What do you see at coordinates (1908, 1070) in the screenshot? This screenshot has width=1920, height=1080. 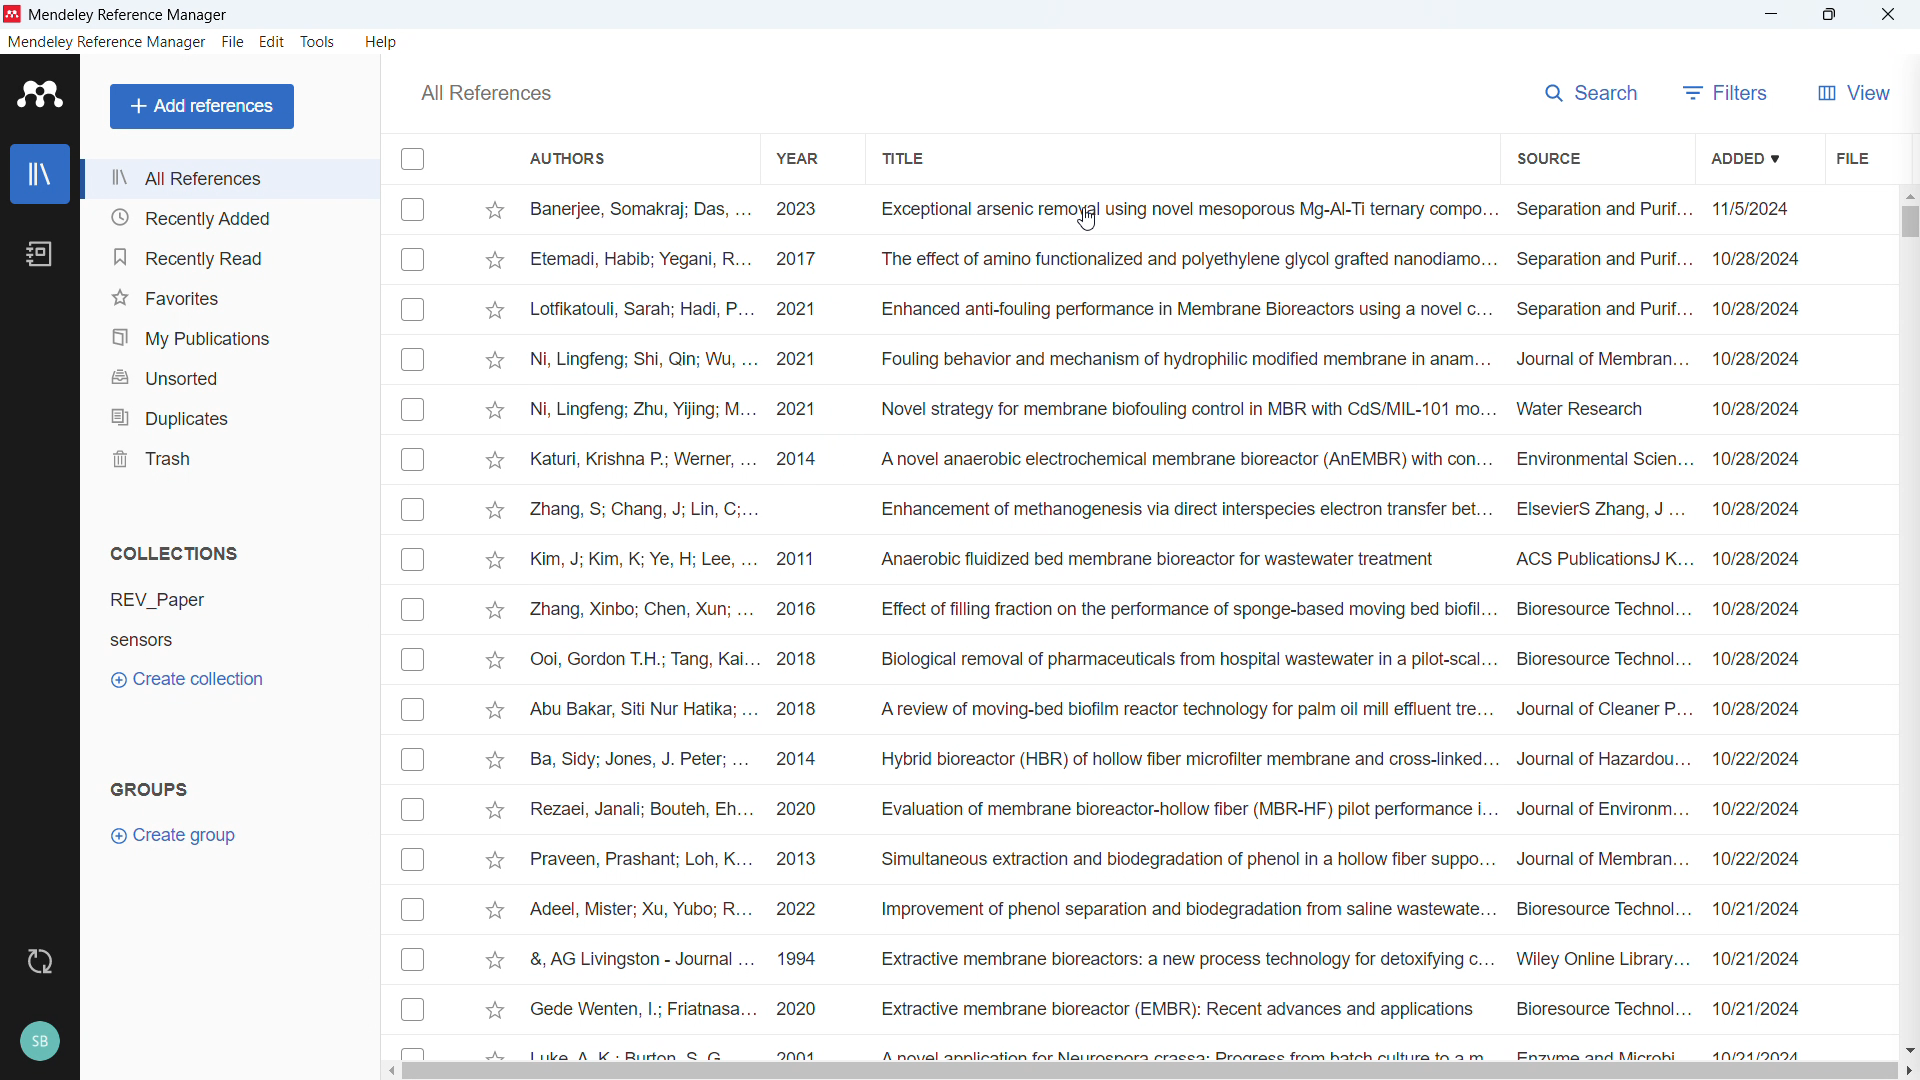 I see `Scroll right ` at bounding box center [1908, 1070].